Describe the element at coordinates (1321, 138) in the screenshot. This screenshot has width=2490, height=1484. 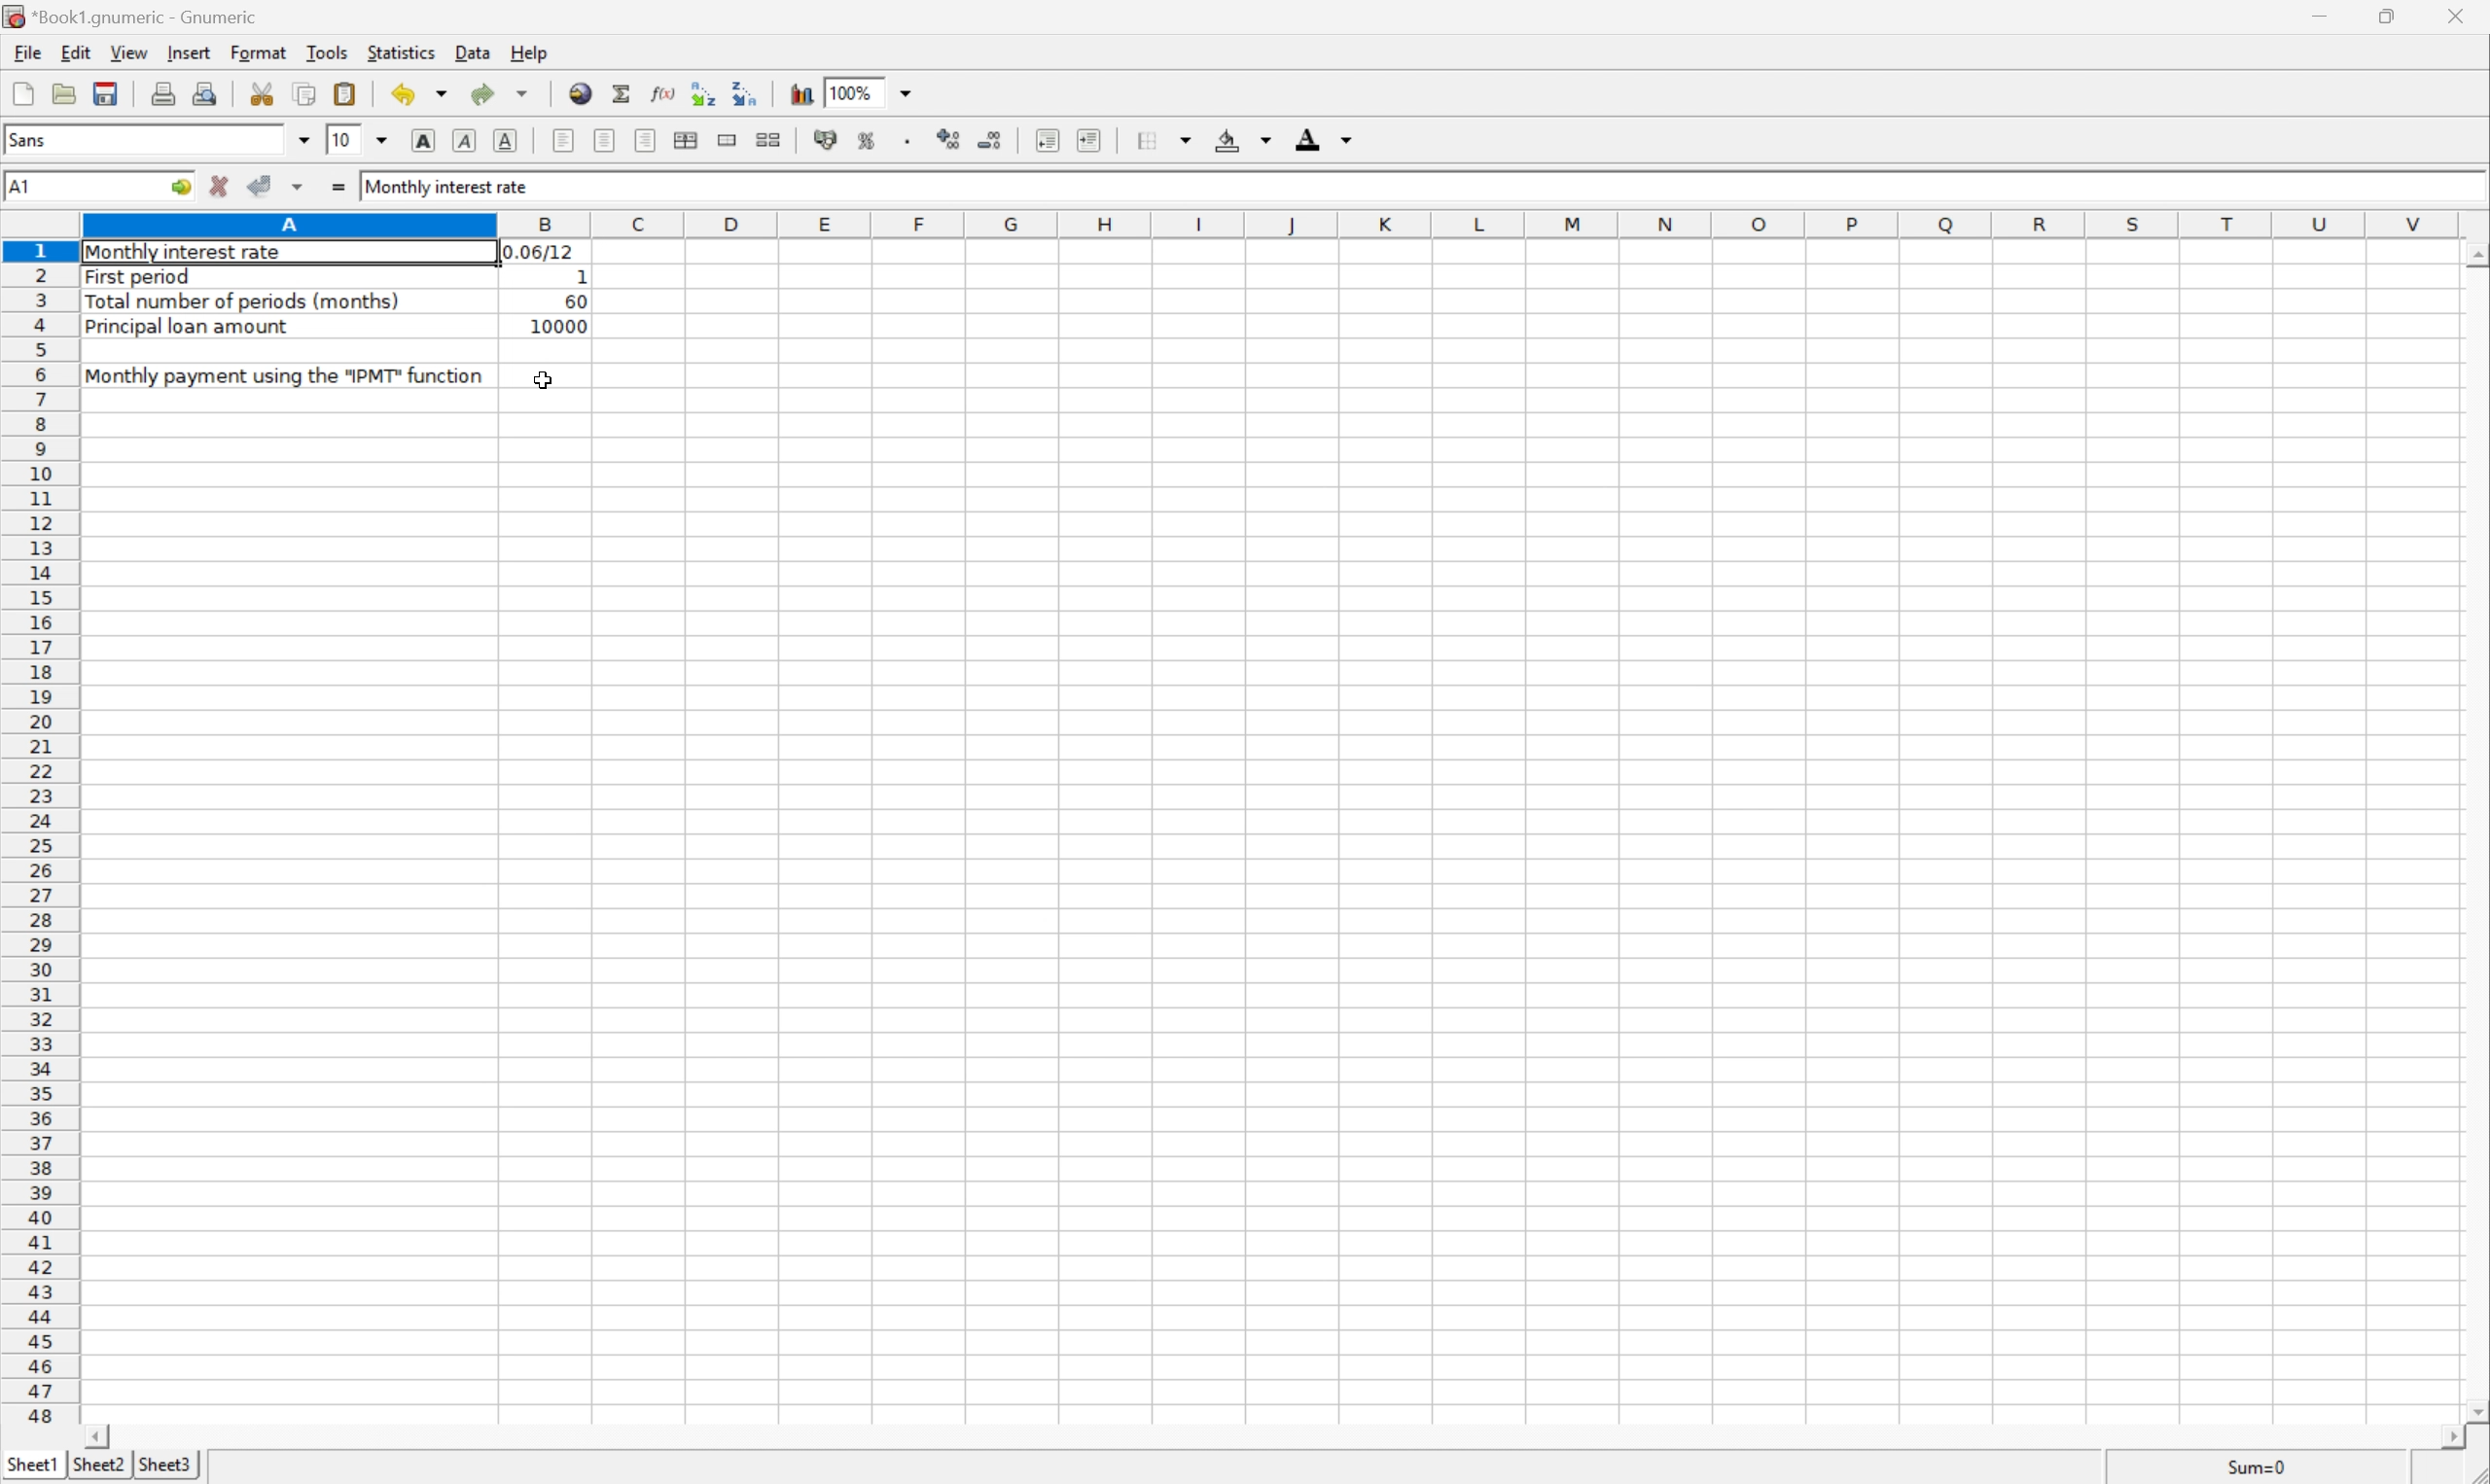
I see `Foreground` at that location.